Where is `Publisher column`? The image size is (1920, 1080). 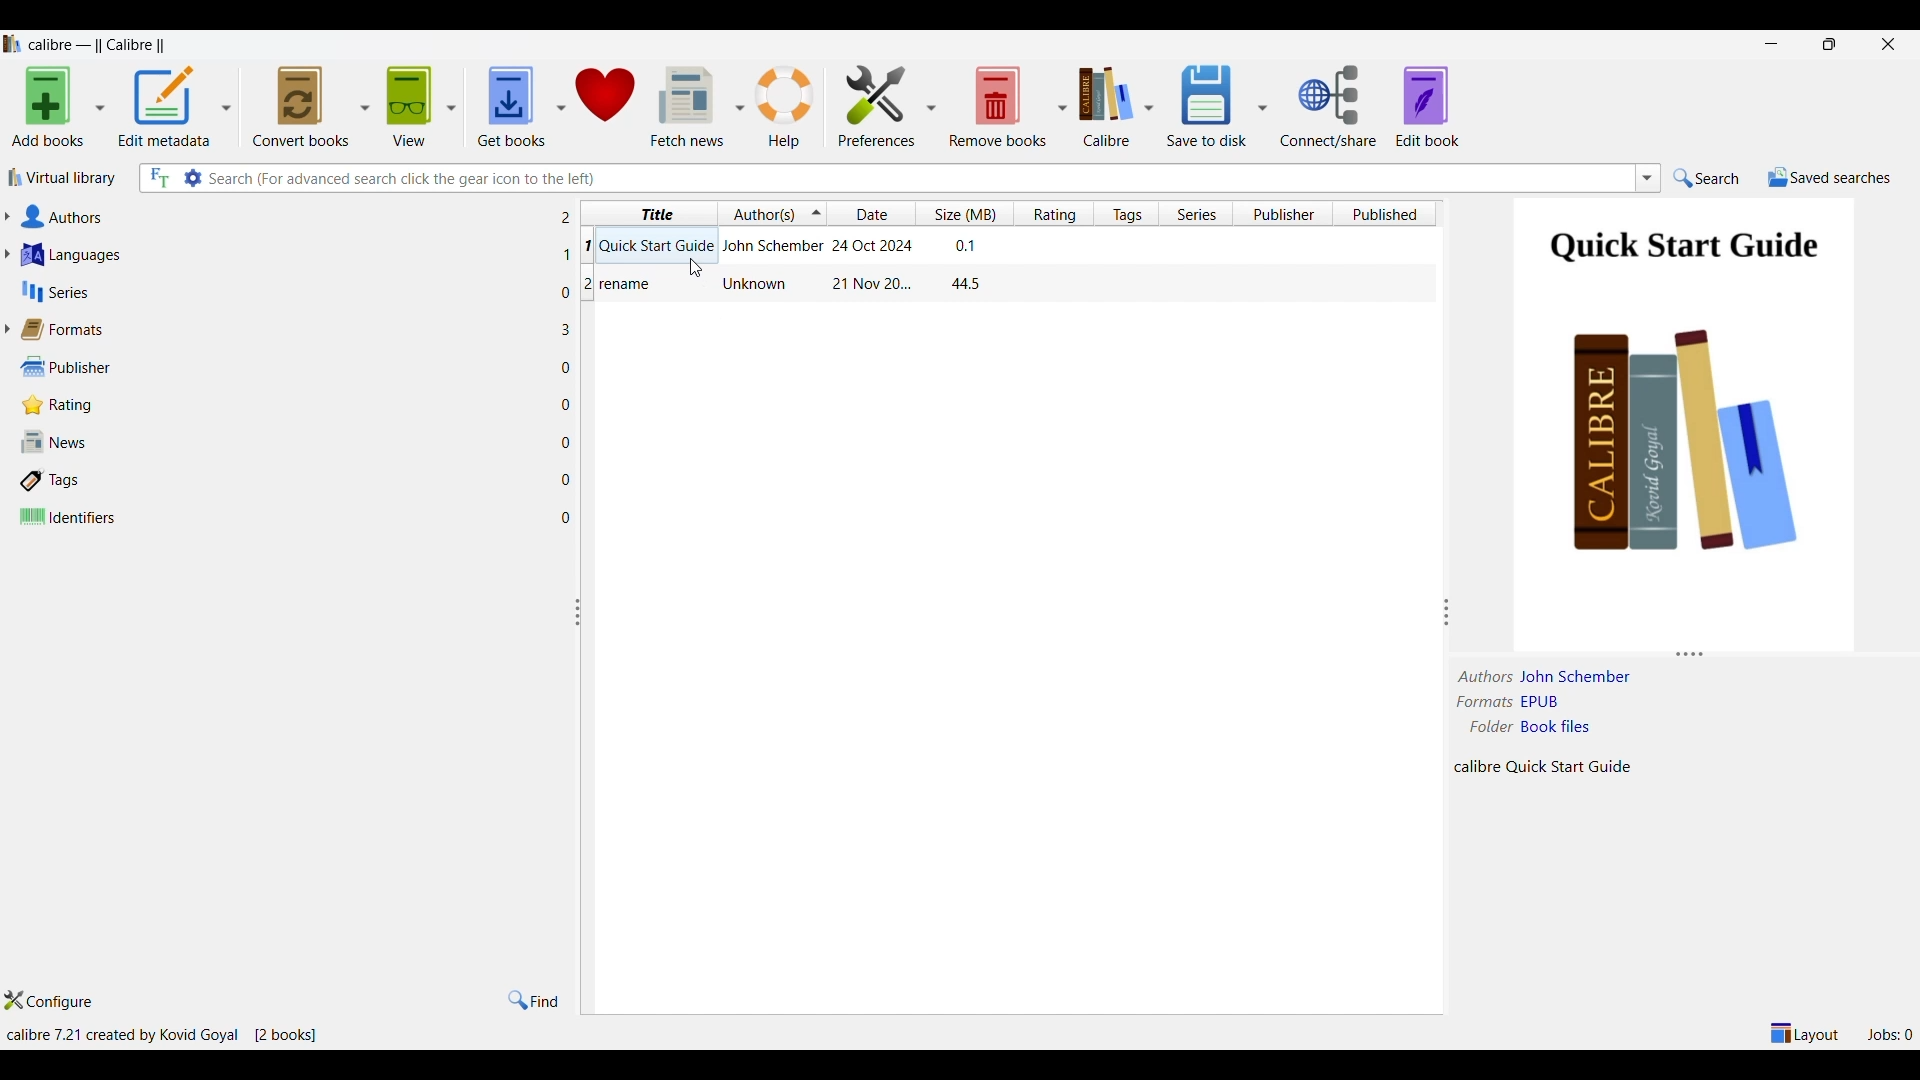
Publisher column is located at coordinates (1283, 213).